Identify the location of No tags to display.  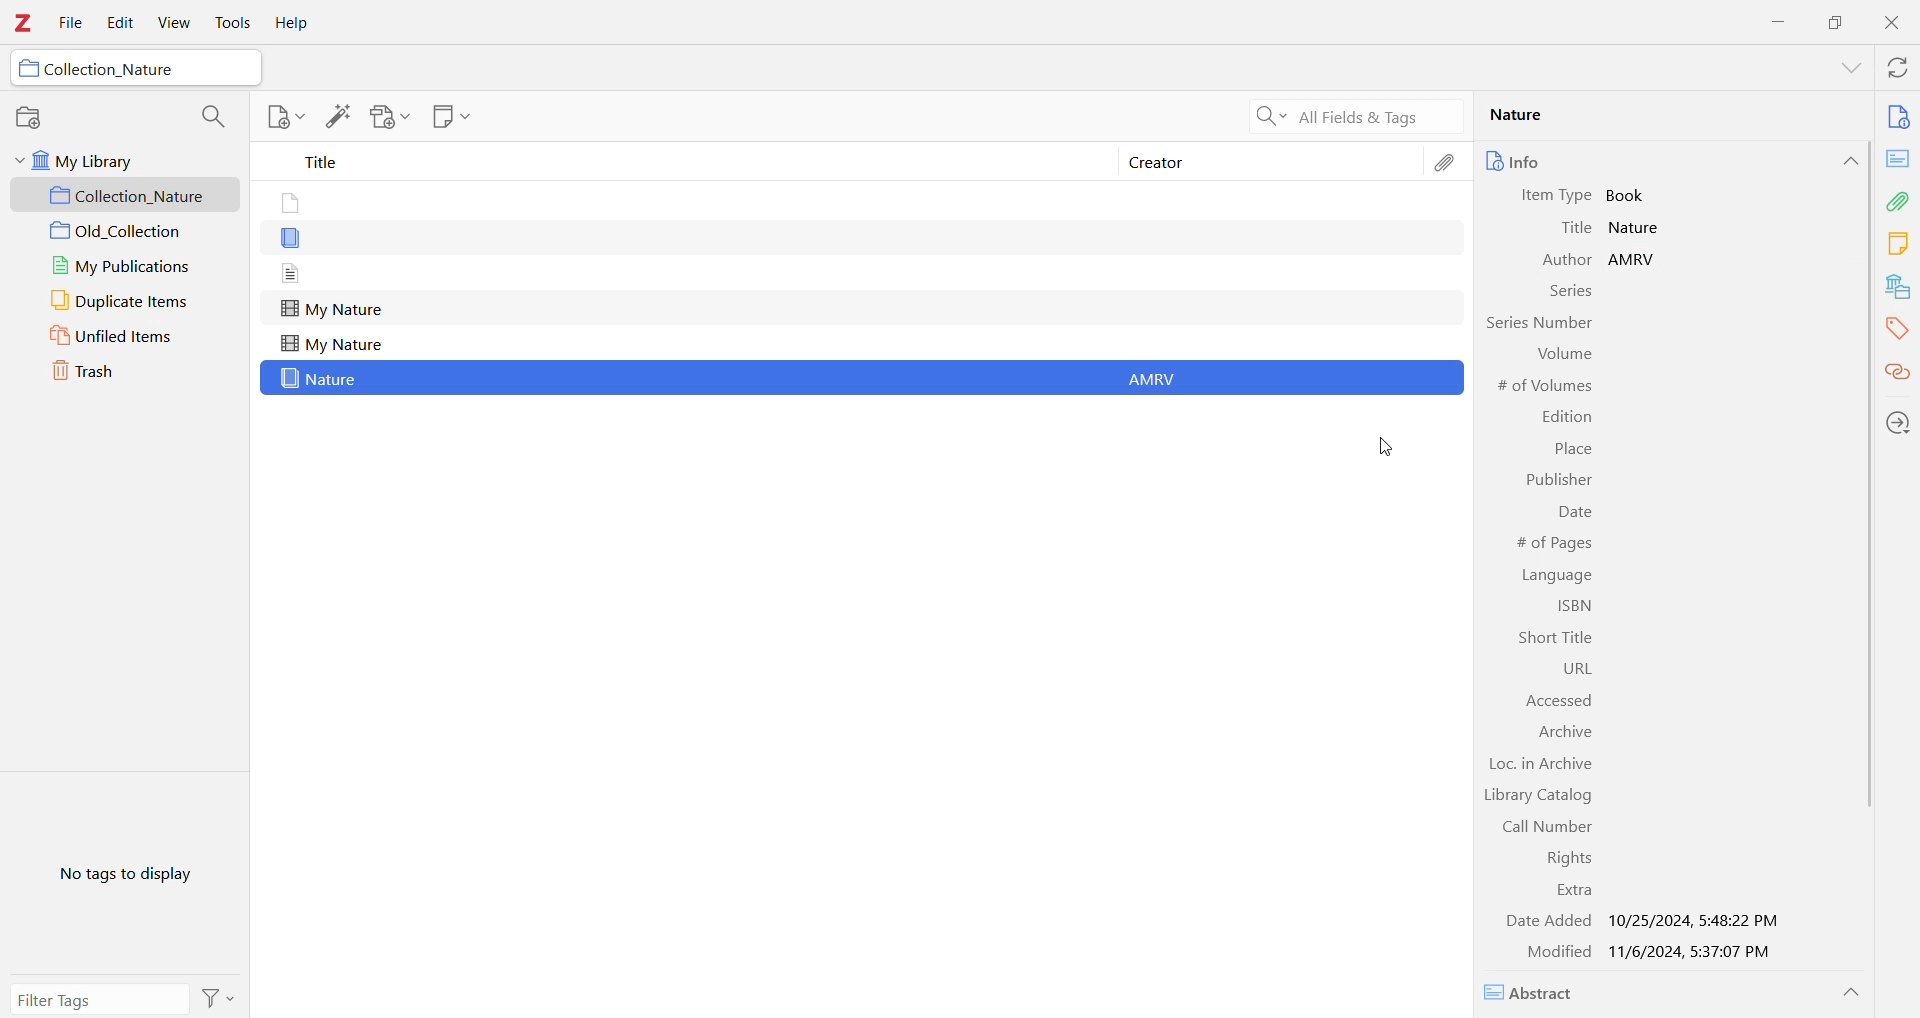
(131, 872).